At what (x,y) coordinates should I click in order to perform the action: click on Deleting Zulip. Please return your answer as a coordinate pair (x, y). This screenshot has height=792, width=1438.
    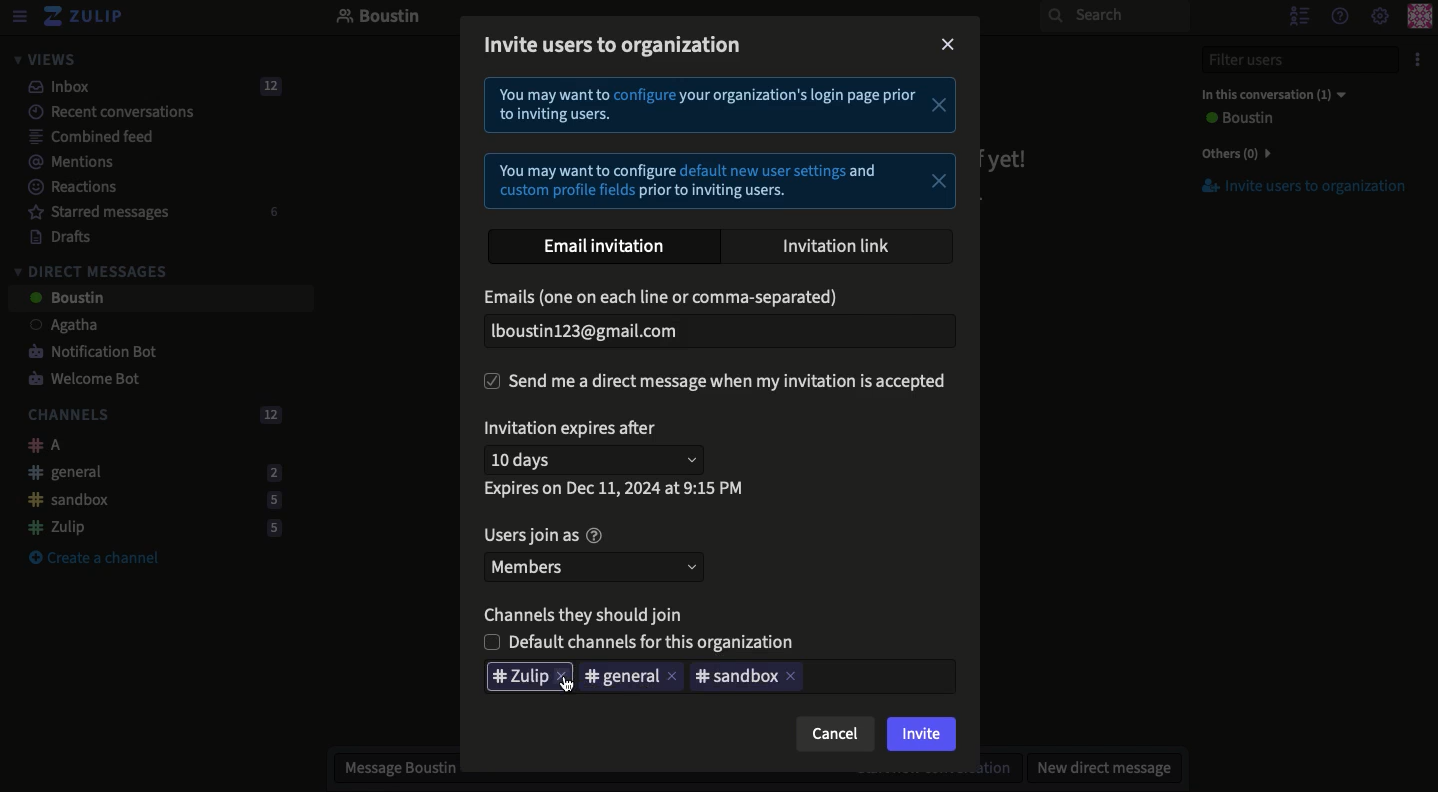
    Looking at the image, I should click on (519, 677).